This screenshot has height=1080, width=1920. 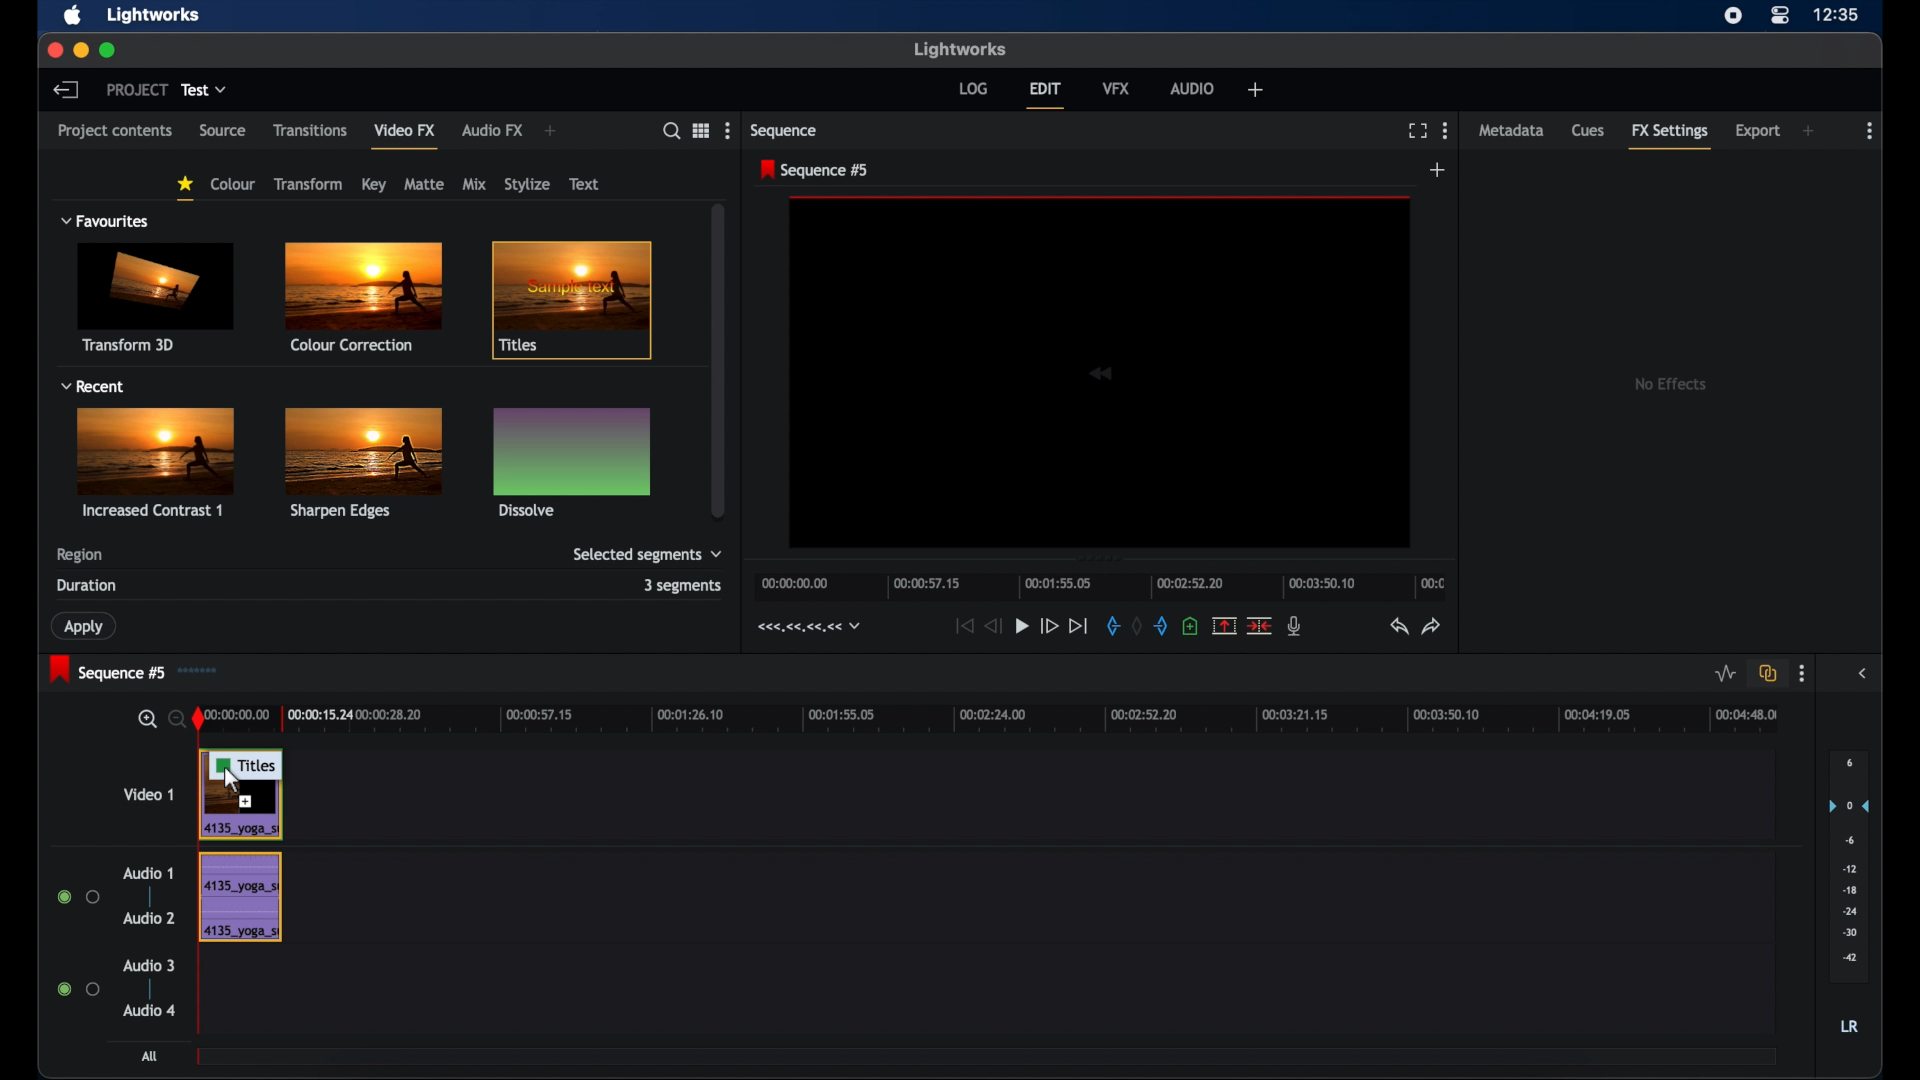 What do you see at coordinates (1192, 87) in the screenshot?
I see `audio` at bounding box center [1192, 87].